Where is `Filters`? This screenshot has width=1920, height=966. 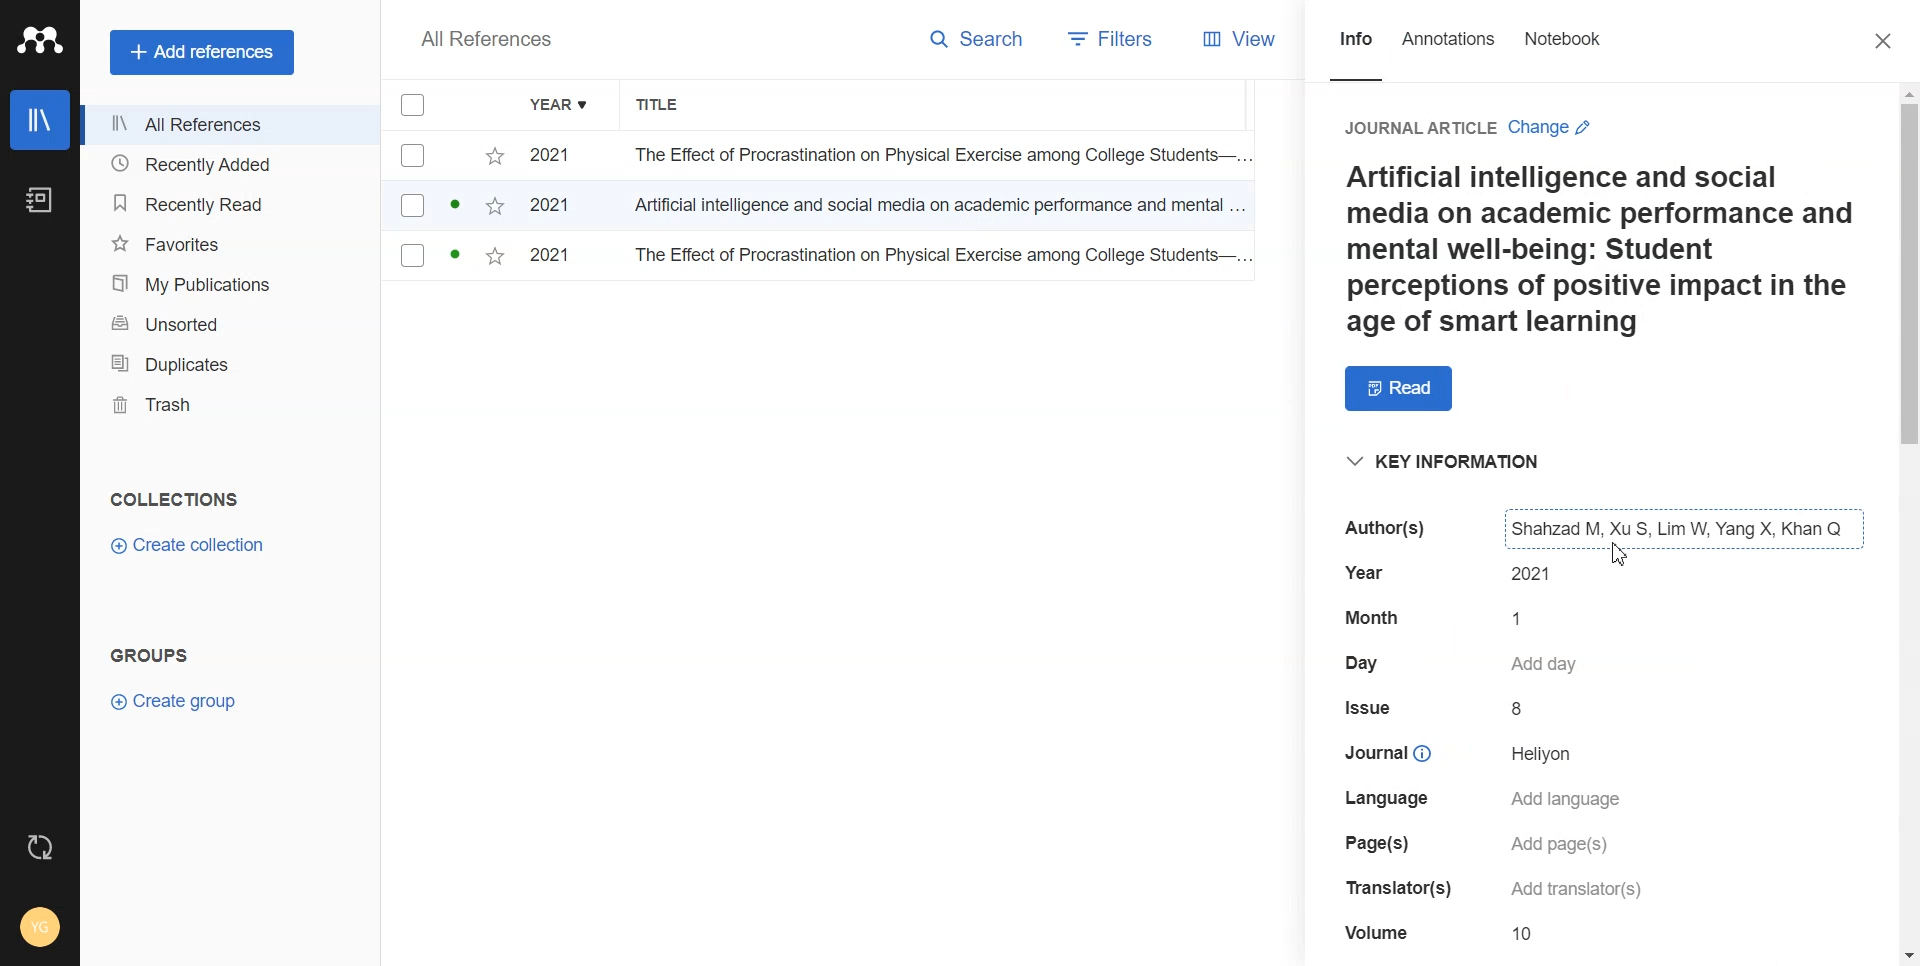
Filters is located at coordinates (1107, 39).